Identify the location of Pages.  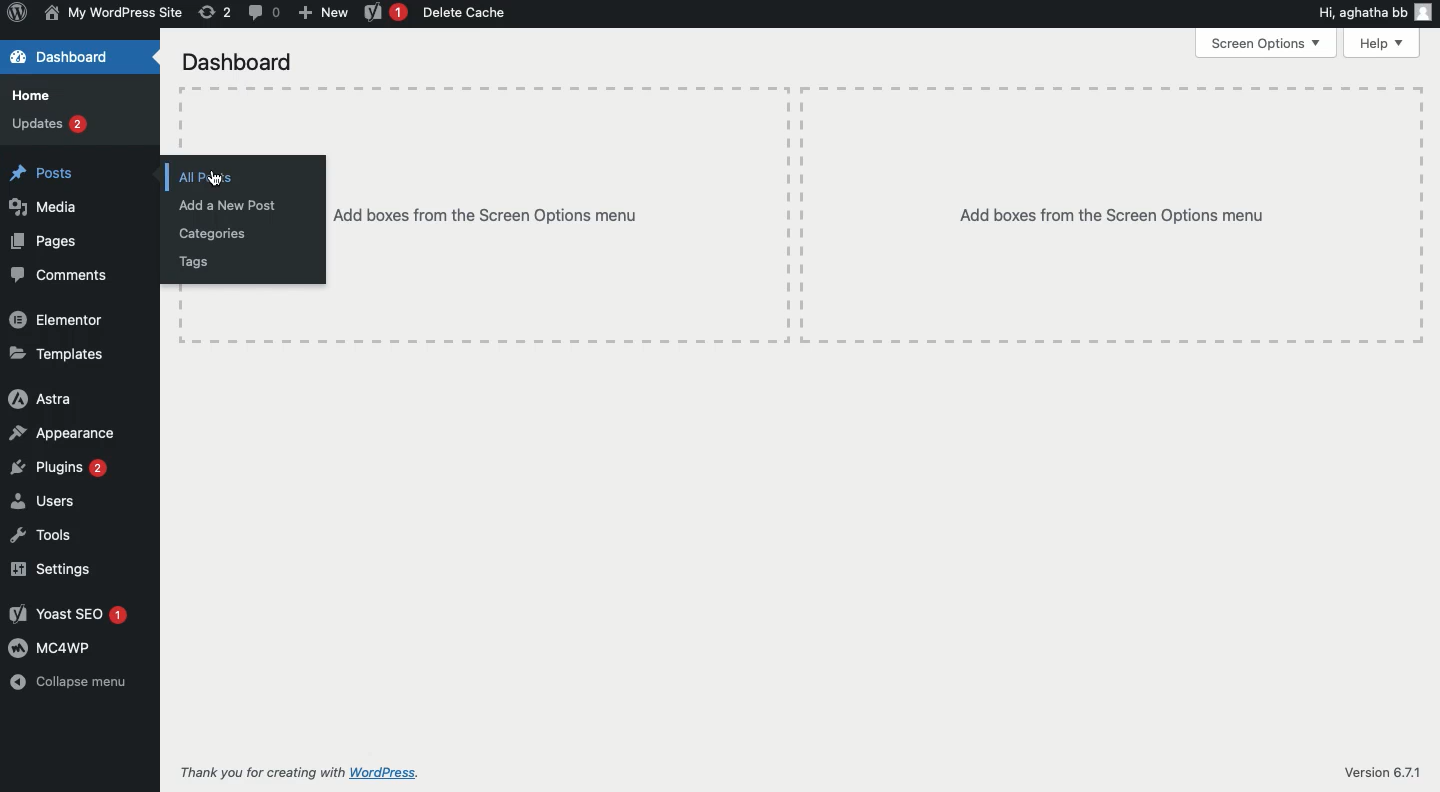
(45, 242).